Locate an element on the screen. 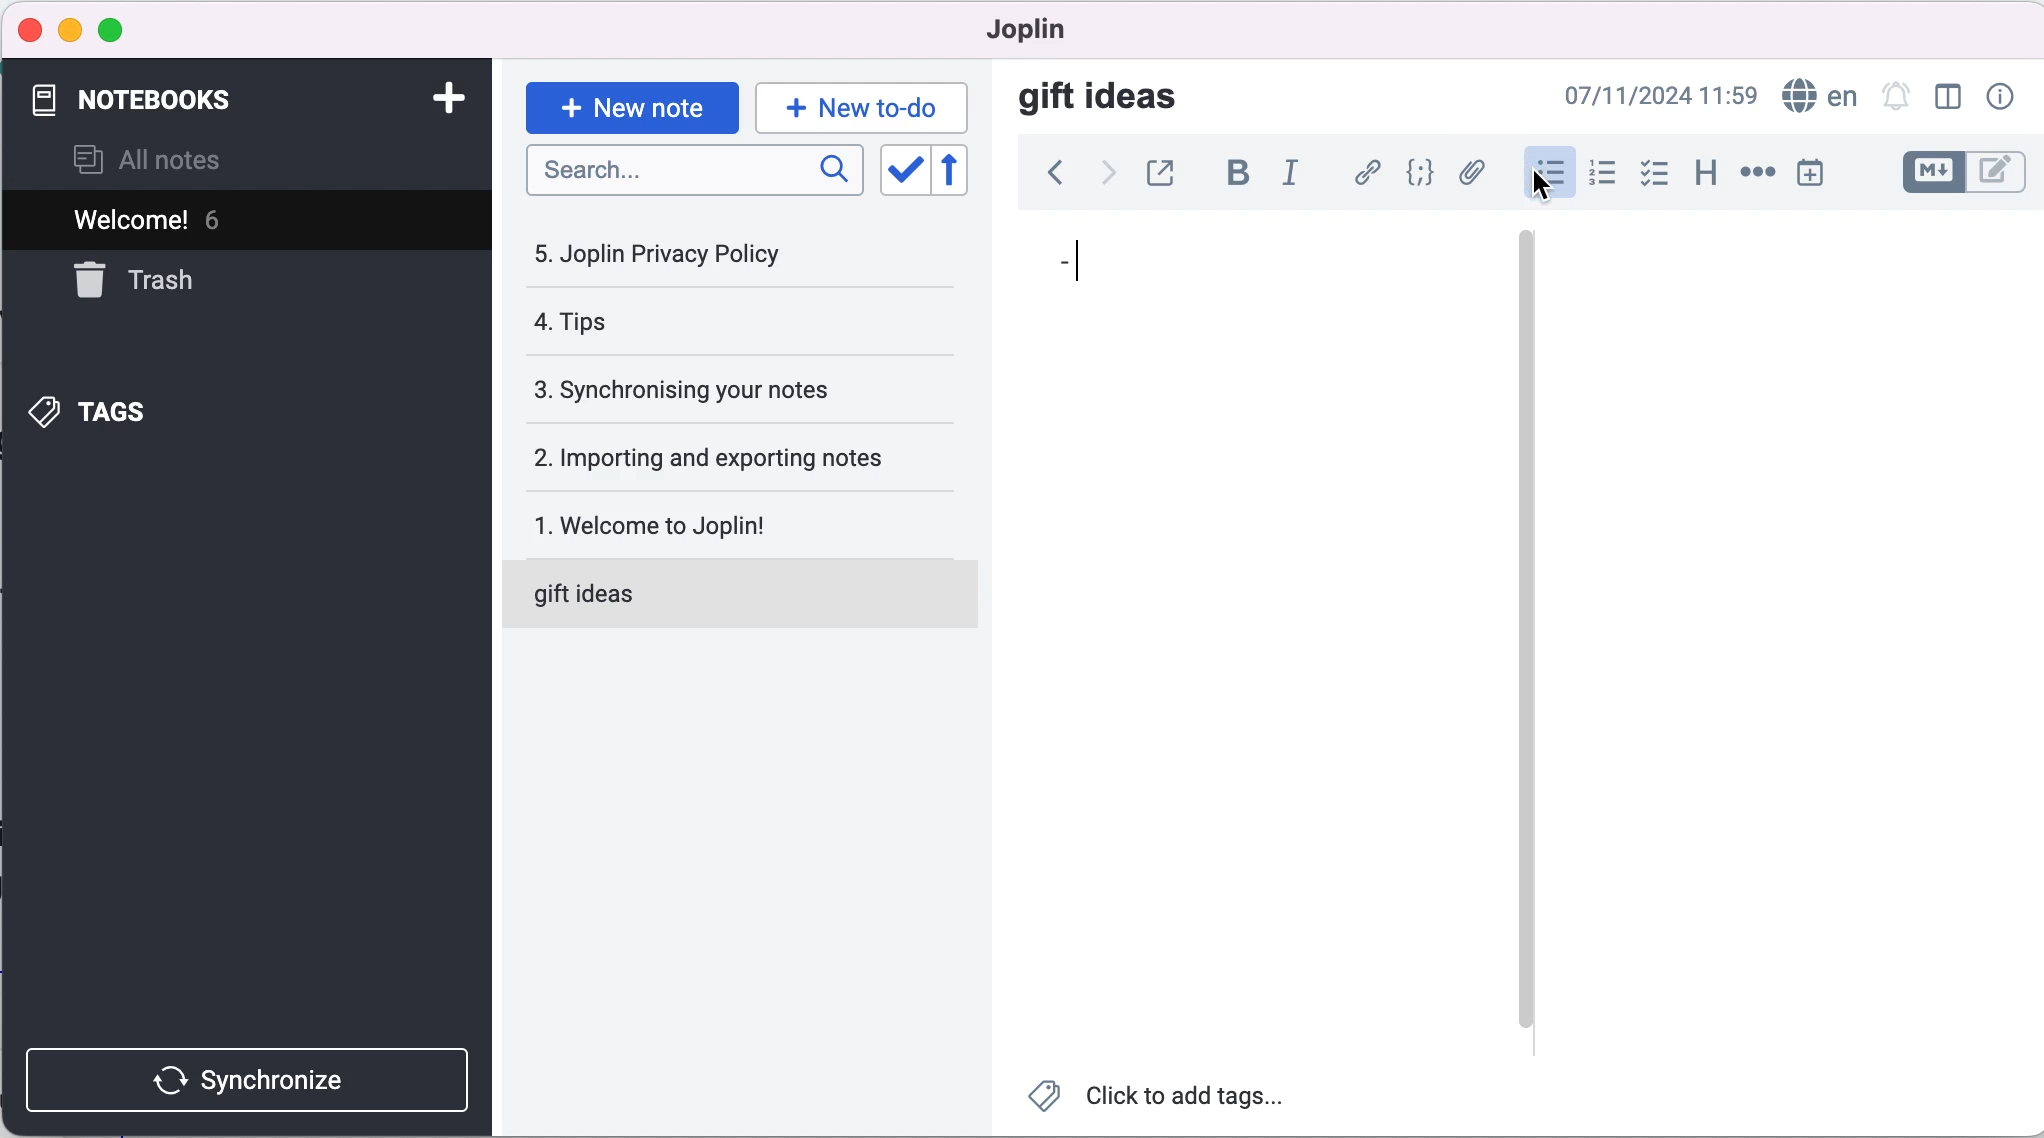 This screenshot has height=1138, width=2044. joplin is located at coordinates (1025, 29).